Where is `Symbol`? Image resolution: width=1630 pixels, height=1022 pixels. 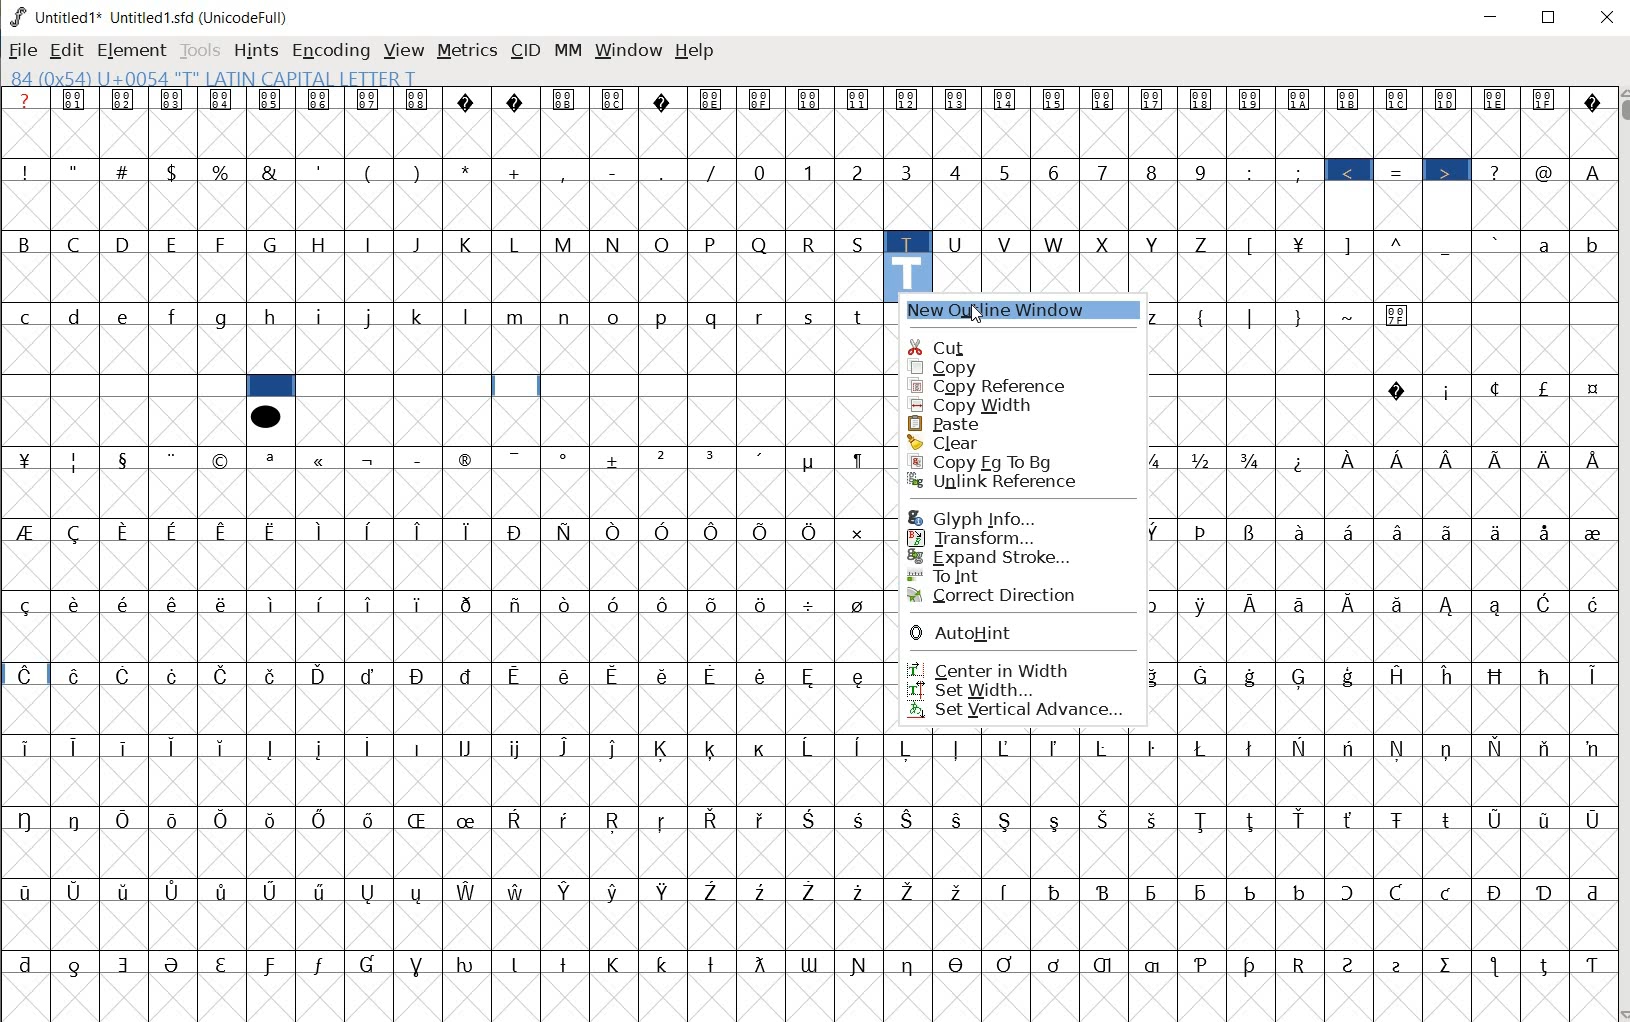 Symbol is located at coordinates (1202, 531).